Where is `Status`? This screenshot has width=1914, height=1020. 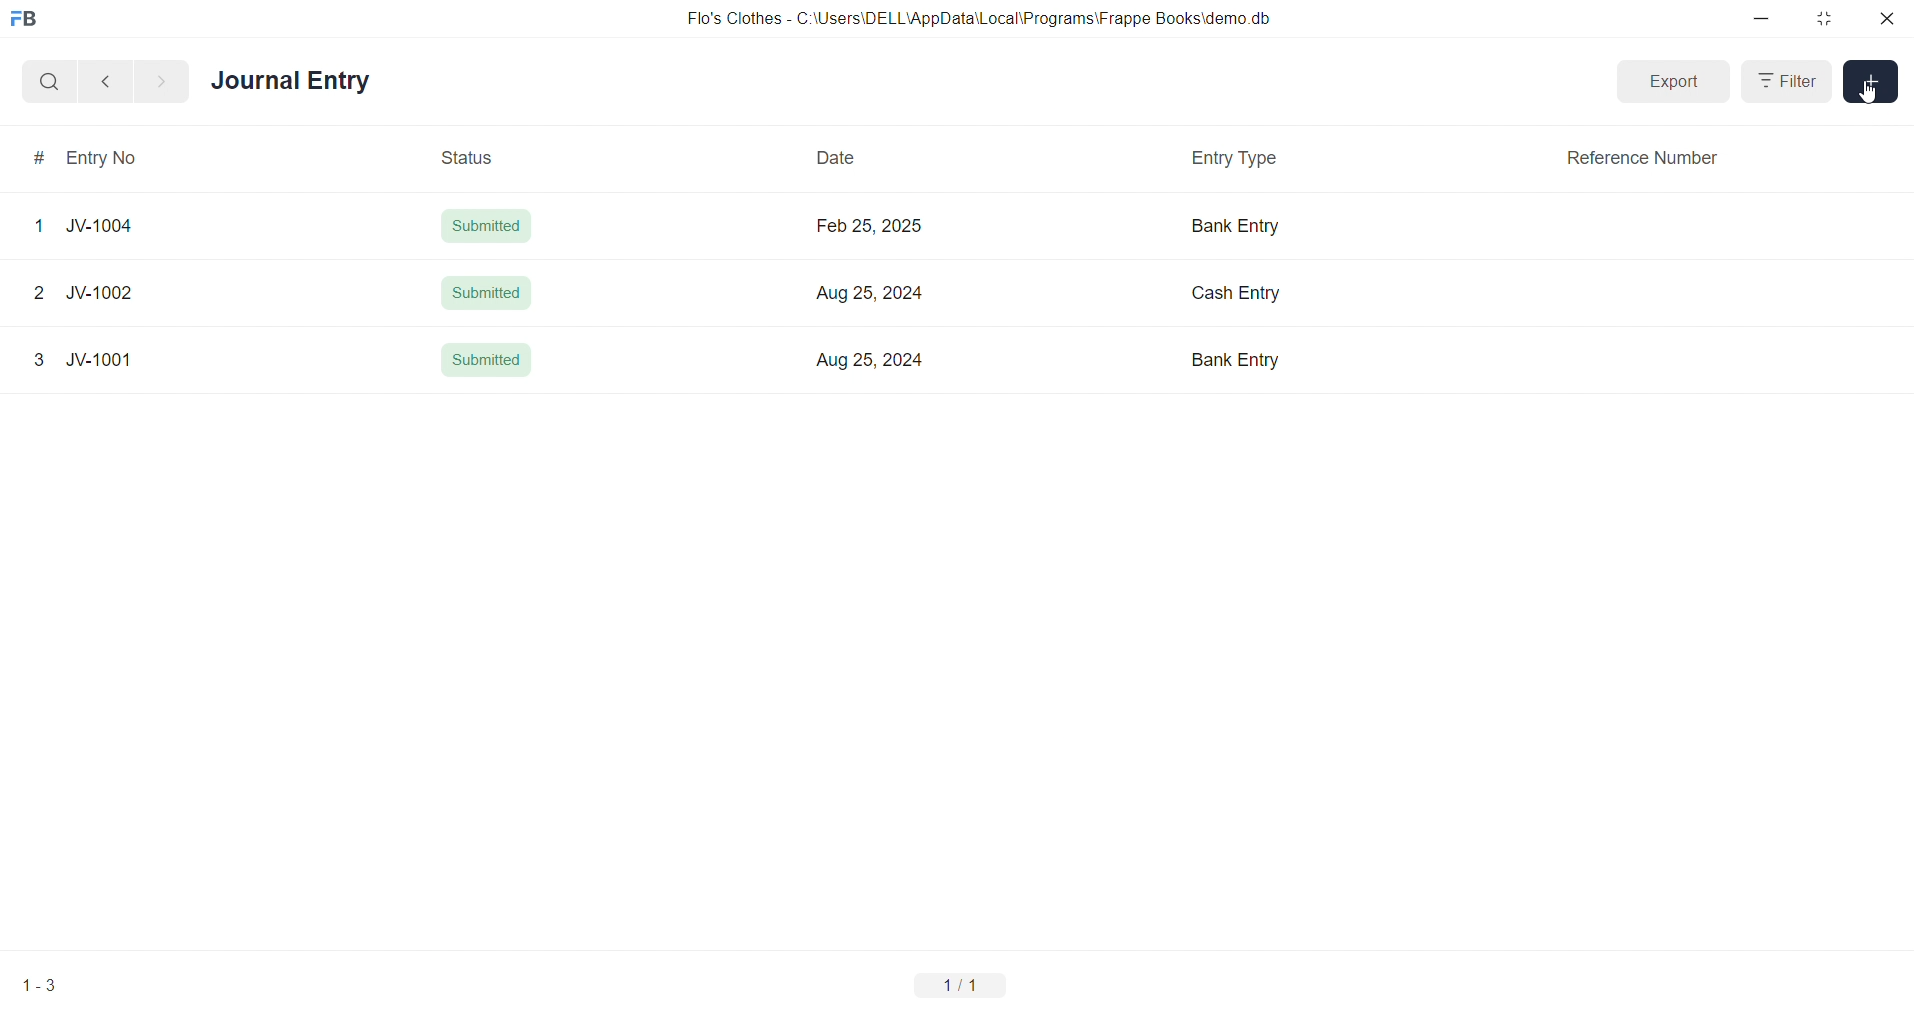 Status is located at coordinates (472, 157).